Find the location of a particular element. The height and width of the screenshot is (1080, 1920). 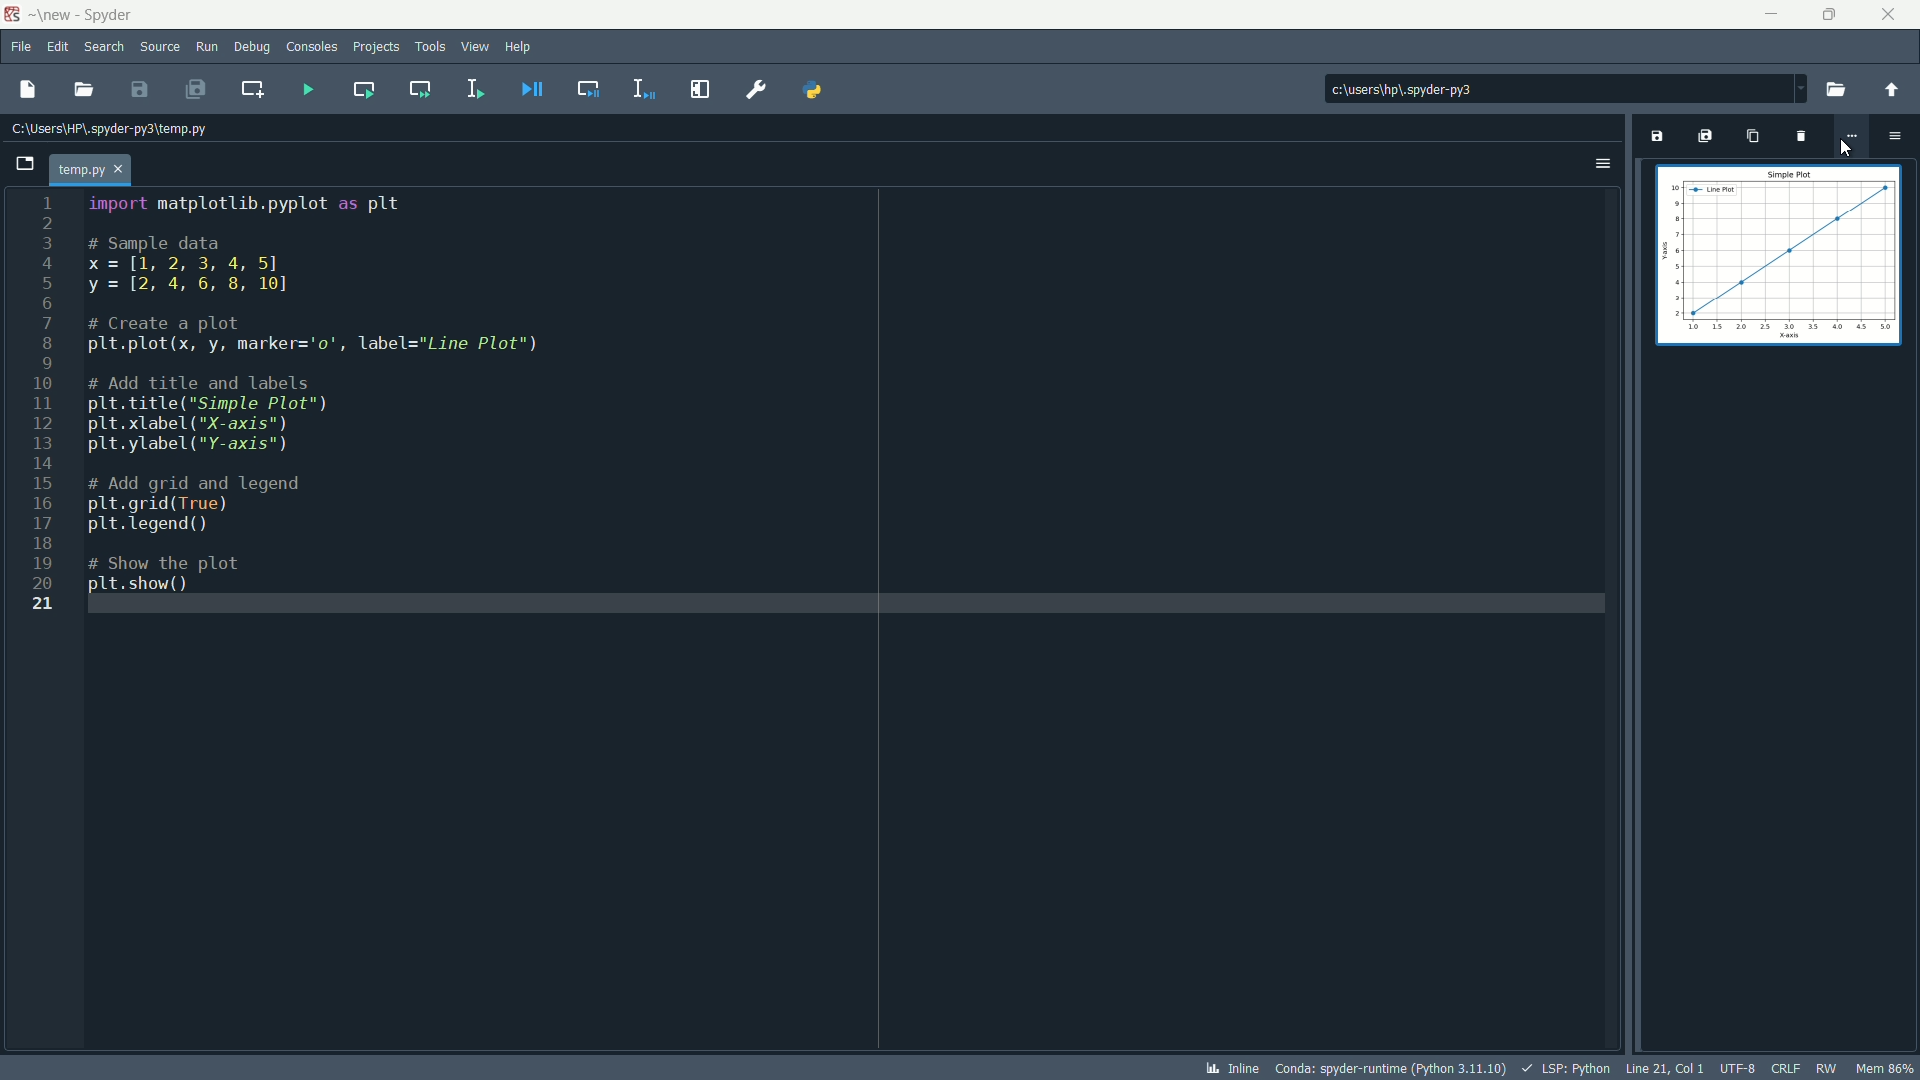

browse tabs is located at coordinates (28, 164).